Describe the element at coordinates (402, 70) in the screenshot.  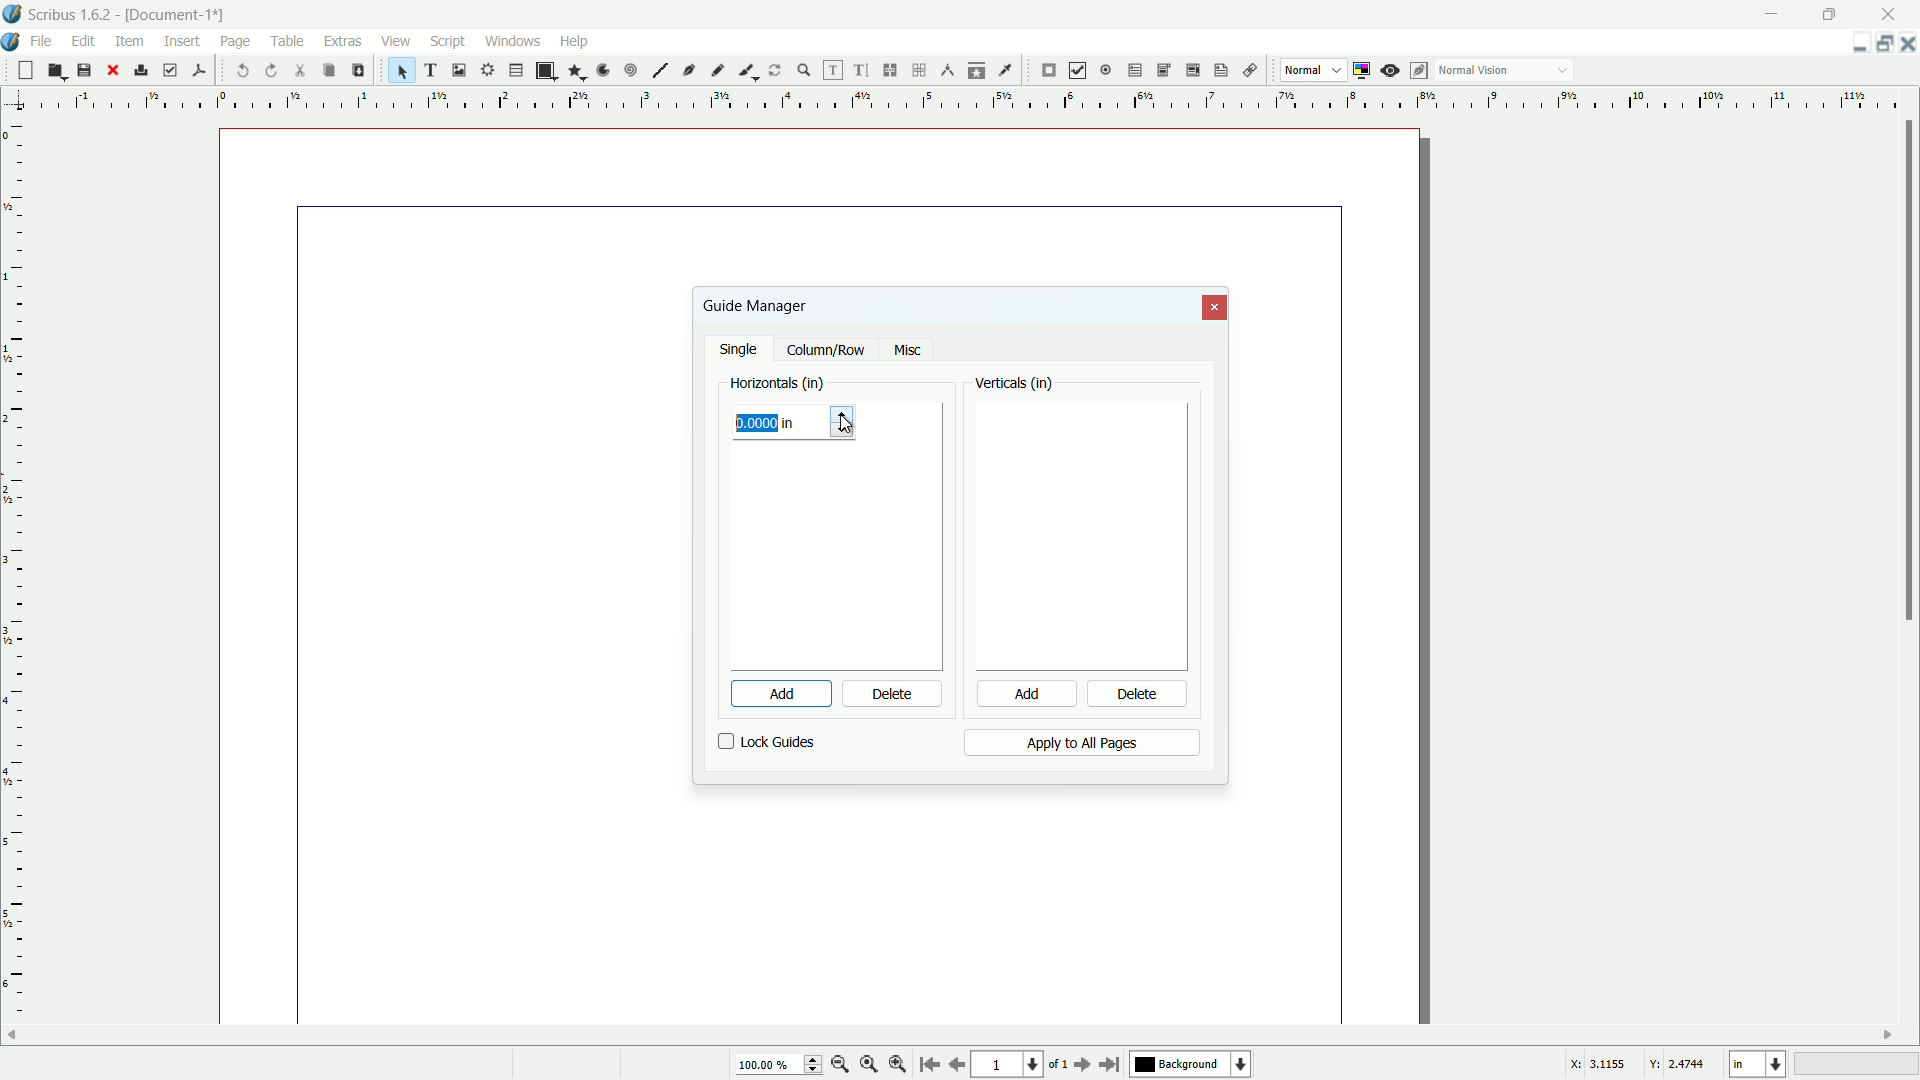
I see `select item` at that location.